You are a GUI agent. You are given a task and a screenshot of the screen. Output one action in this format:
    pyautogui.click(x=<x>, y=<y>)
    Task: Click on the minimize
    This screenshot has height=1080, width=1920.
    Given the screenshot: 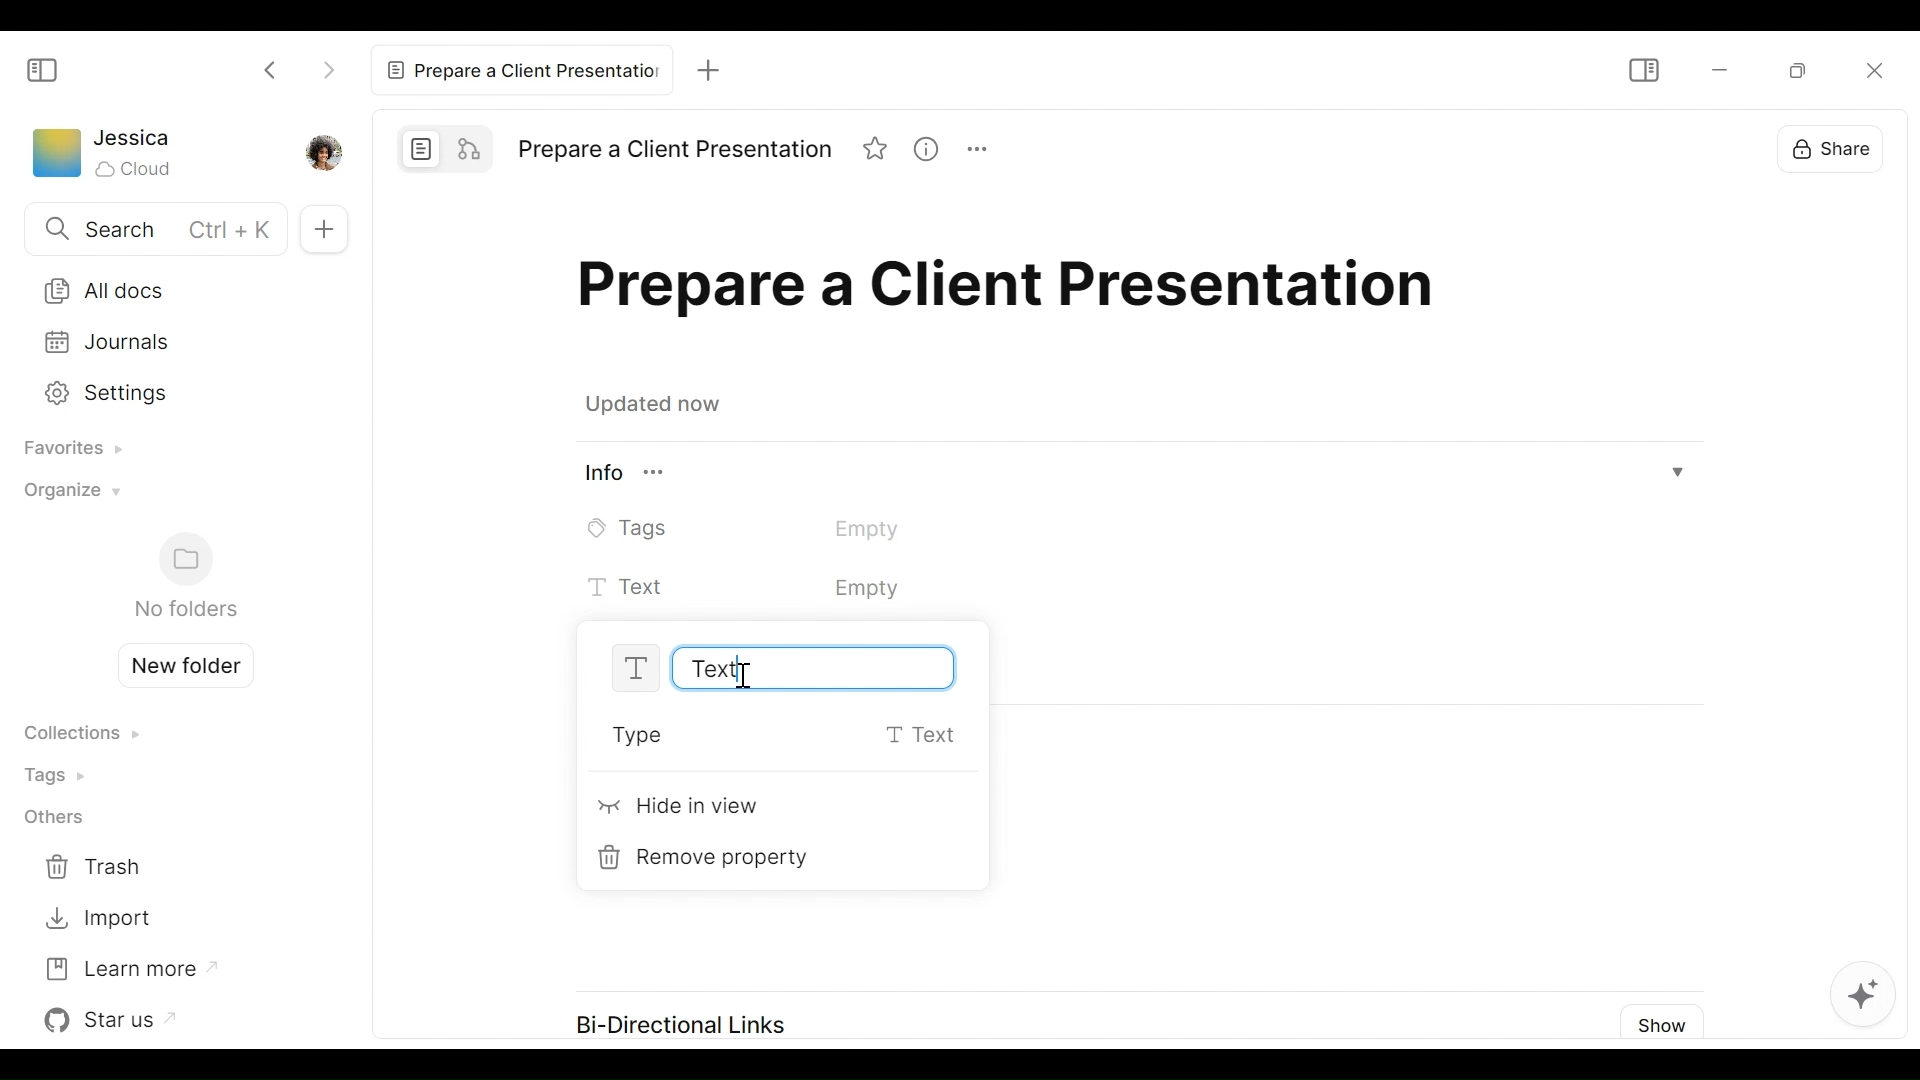 What is the action you would take?
    pyautogui.click(x=1717, y=71)
    